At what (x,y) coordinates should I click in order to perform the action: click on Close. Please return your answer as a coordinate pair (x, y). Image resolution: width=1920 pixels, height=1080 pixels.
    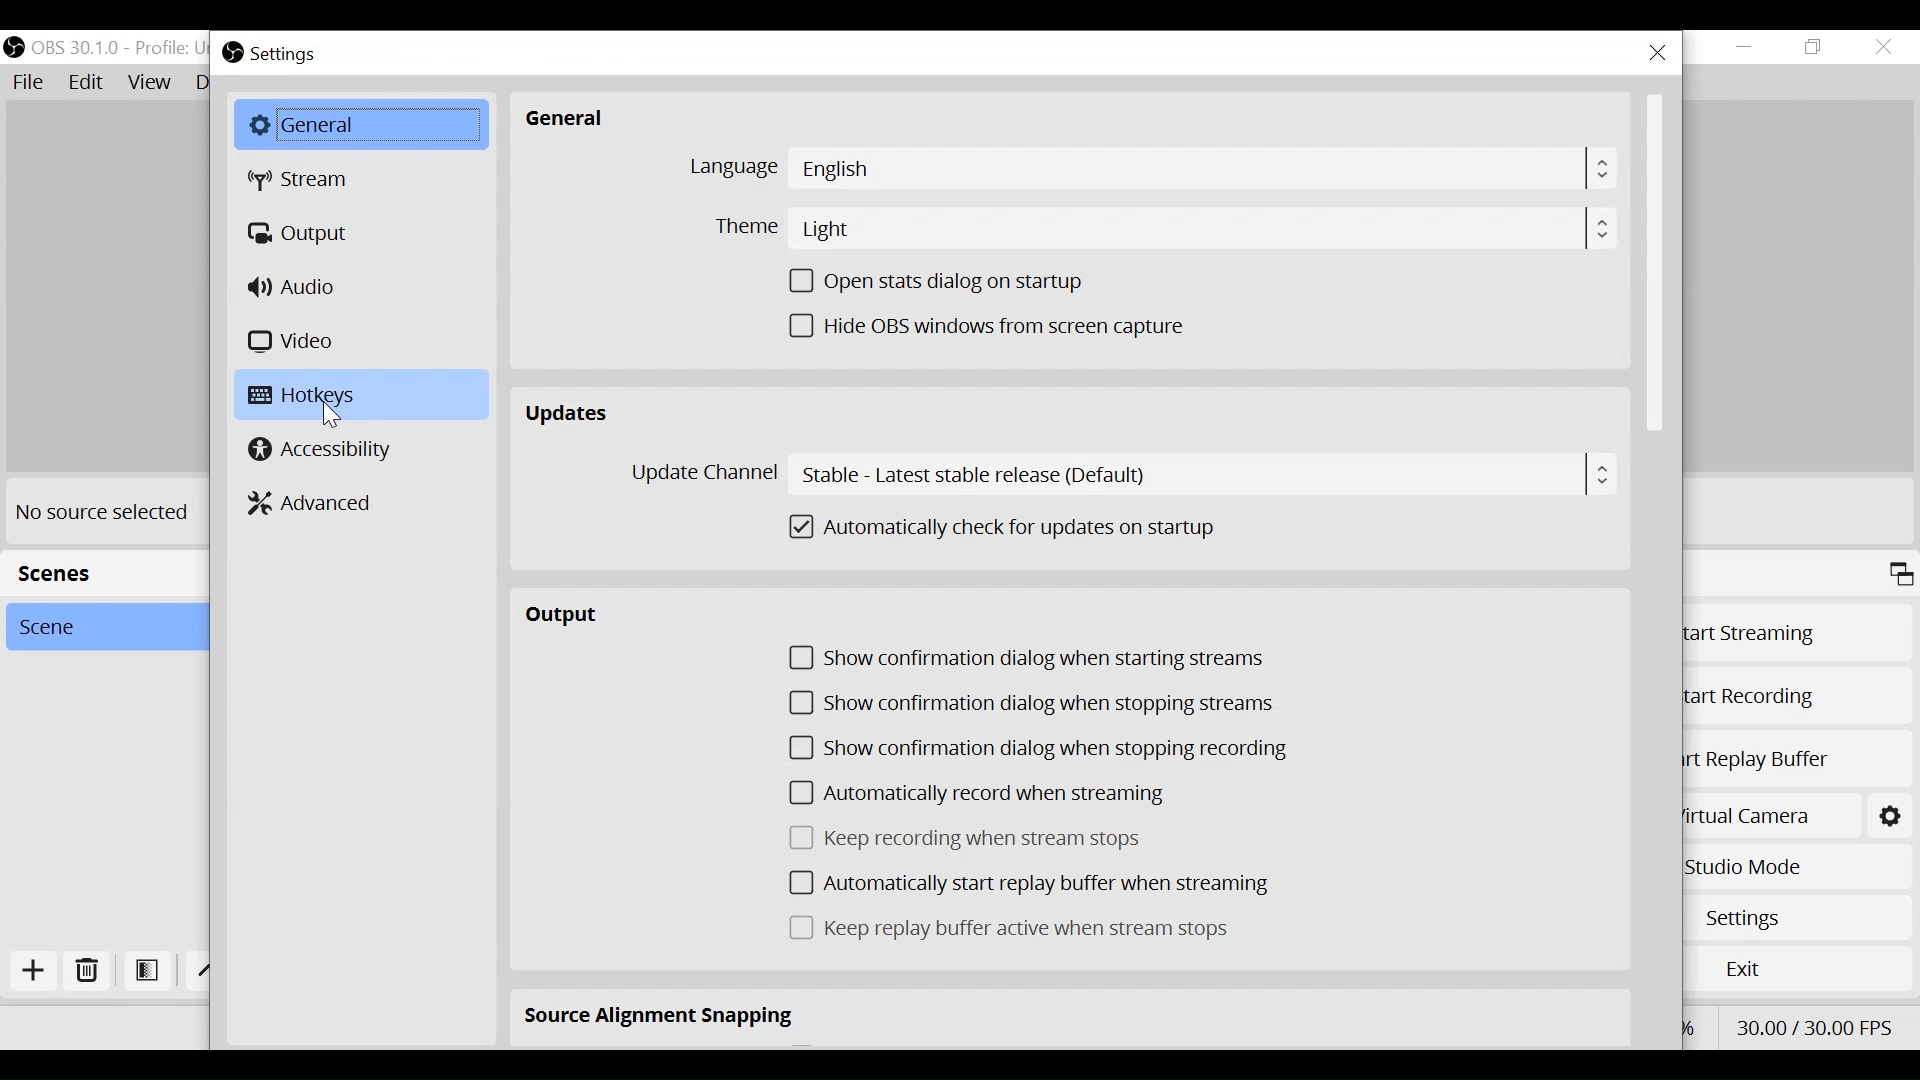
    Looking at the image, I should click on (1659, 53).